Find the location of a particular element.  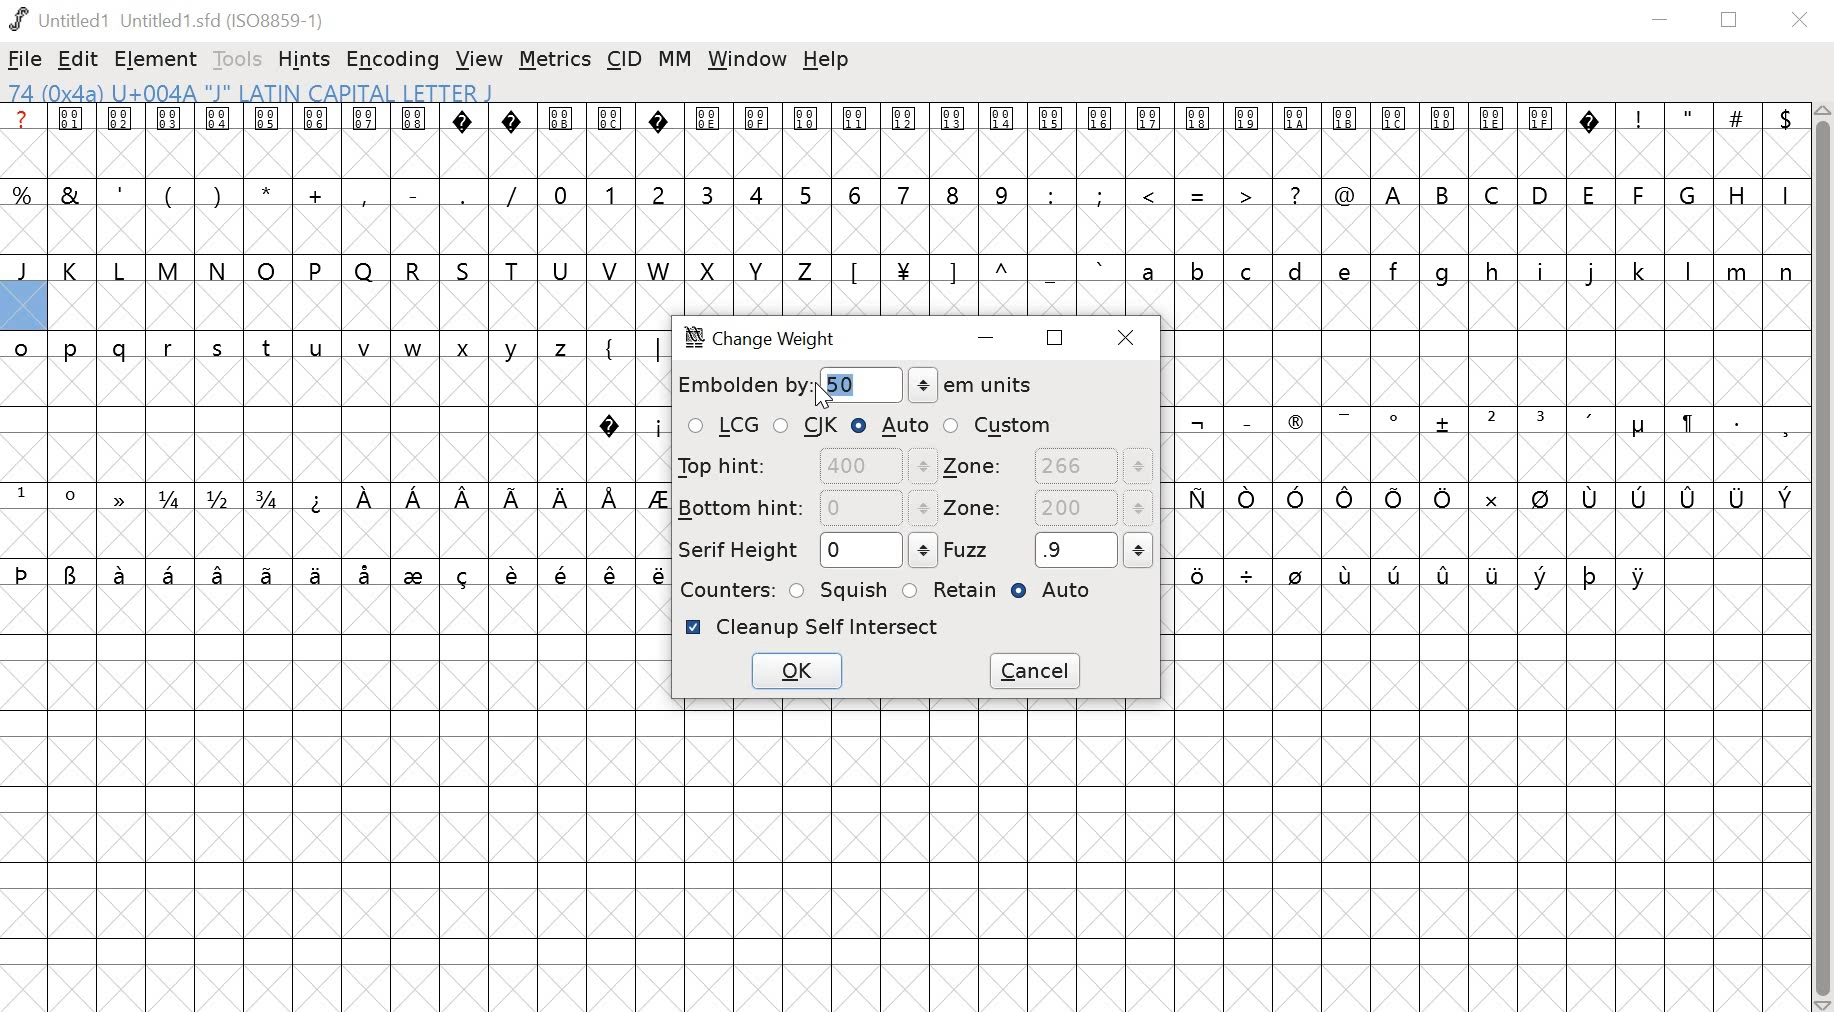

restore down is located at coordinates (1730, 20).